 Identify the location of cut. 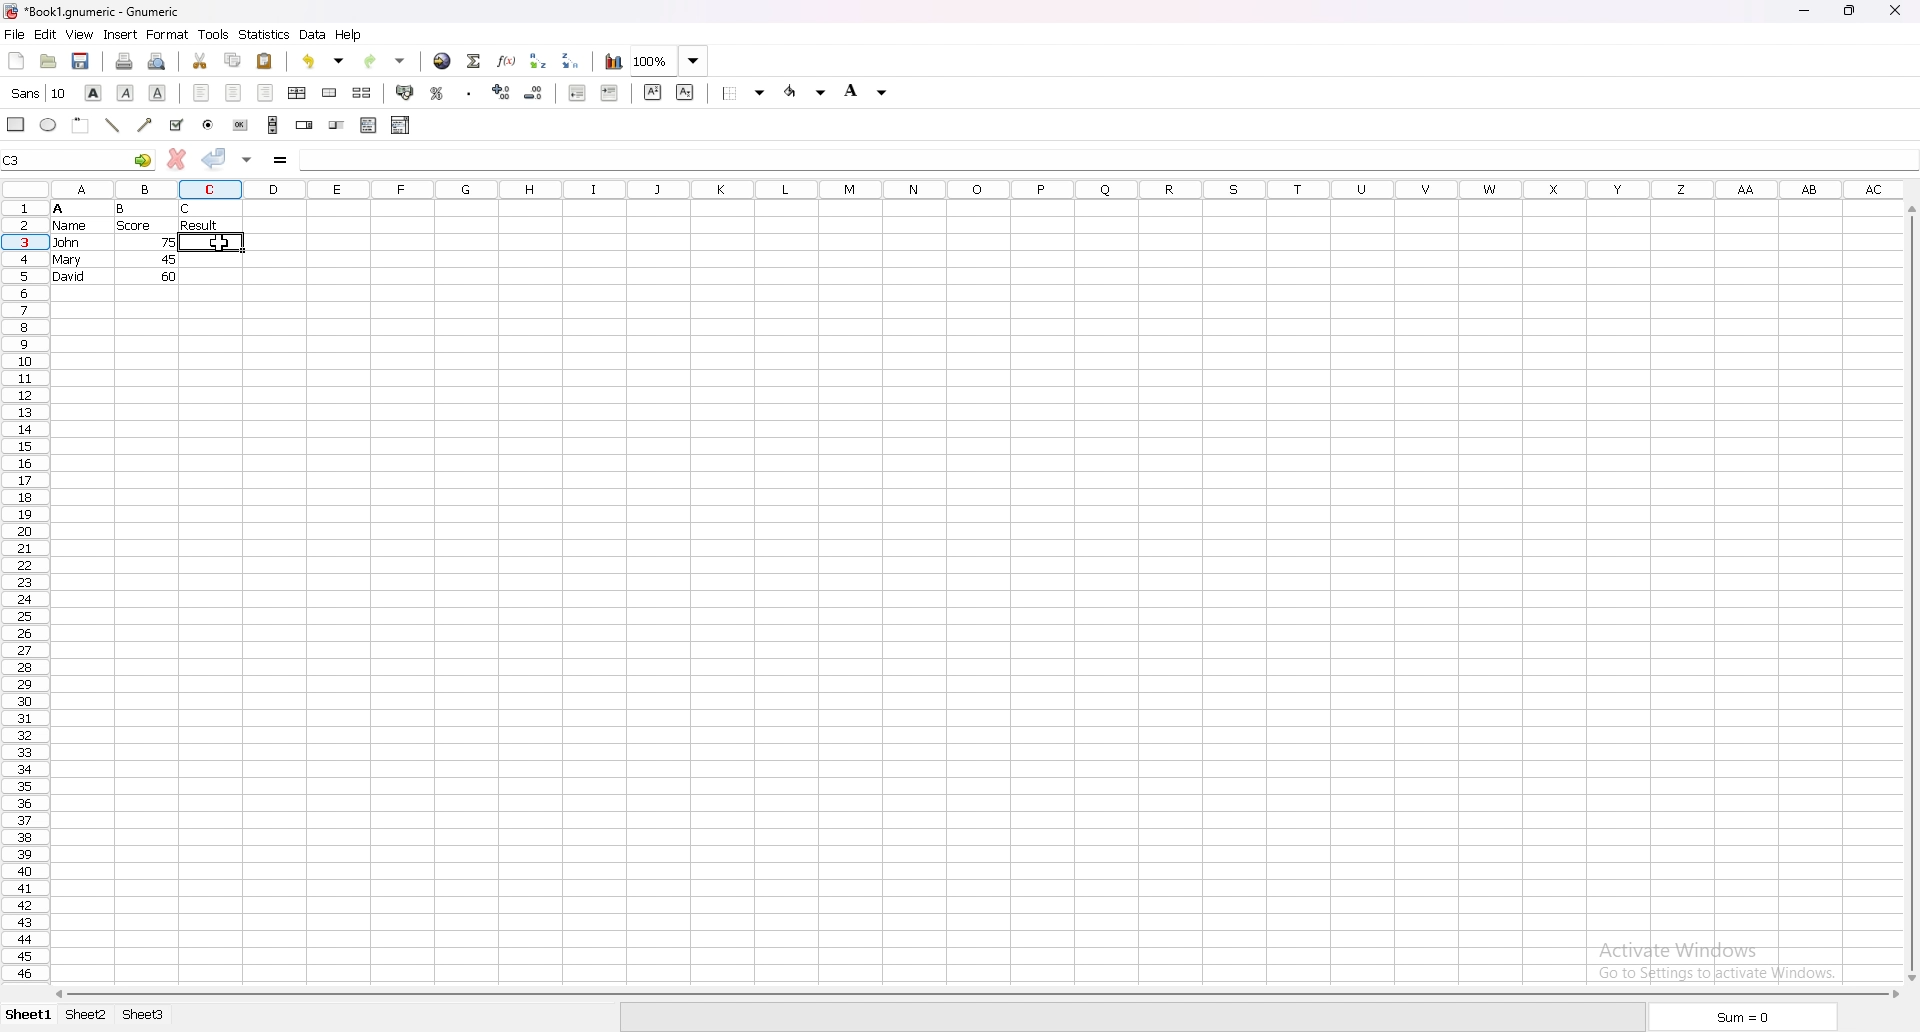
(200, 61).